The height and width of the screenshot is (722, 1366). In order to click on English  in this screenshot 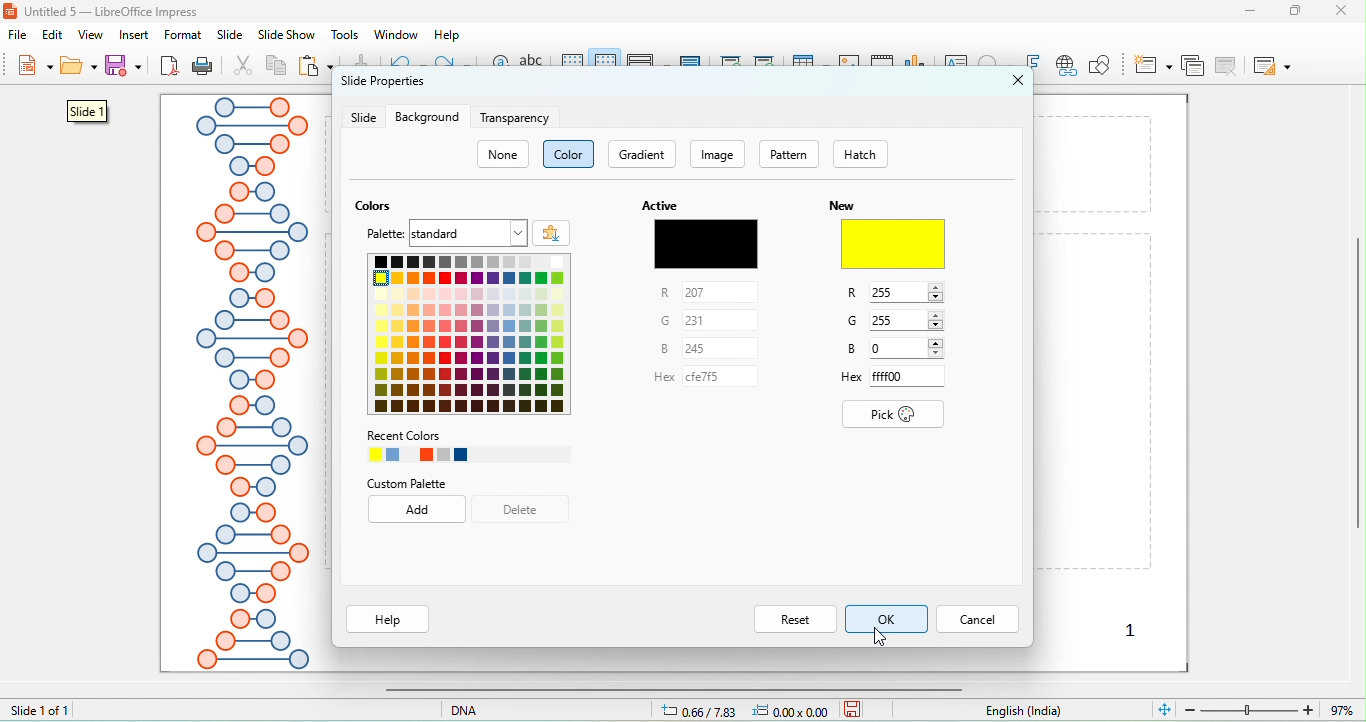, I will do `click(1035, 711)`.